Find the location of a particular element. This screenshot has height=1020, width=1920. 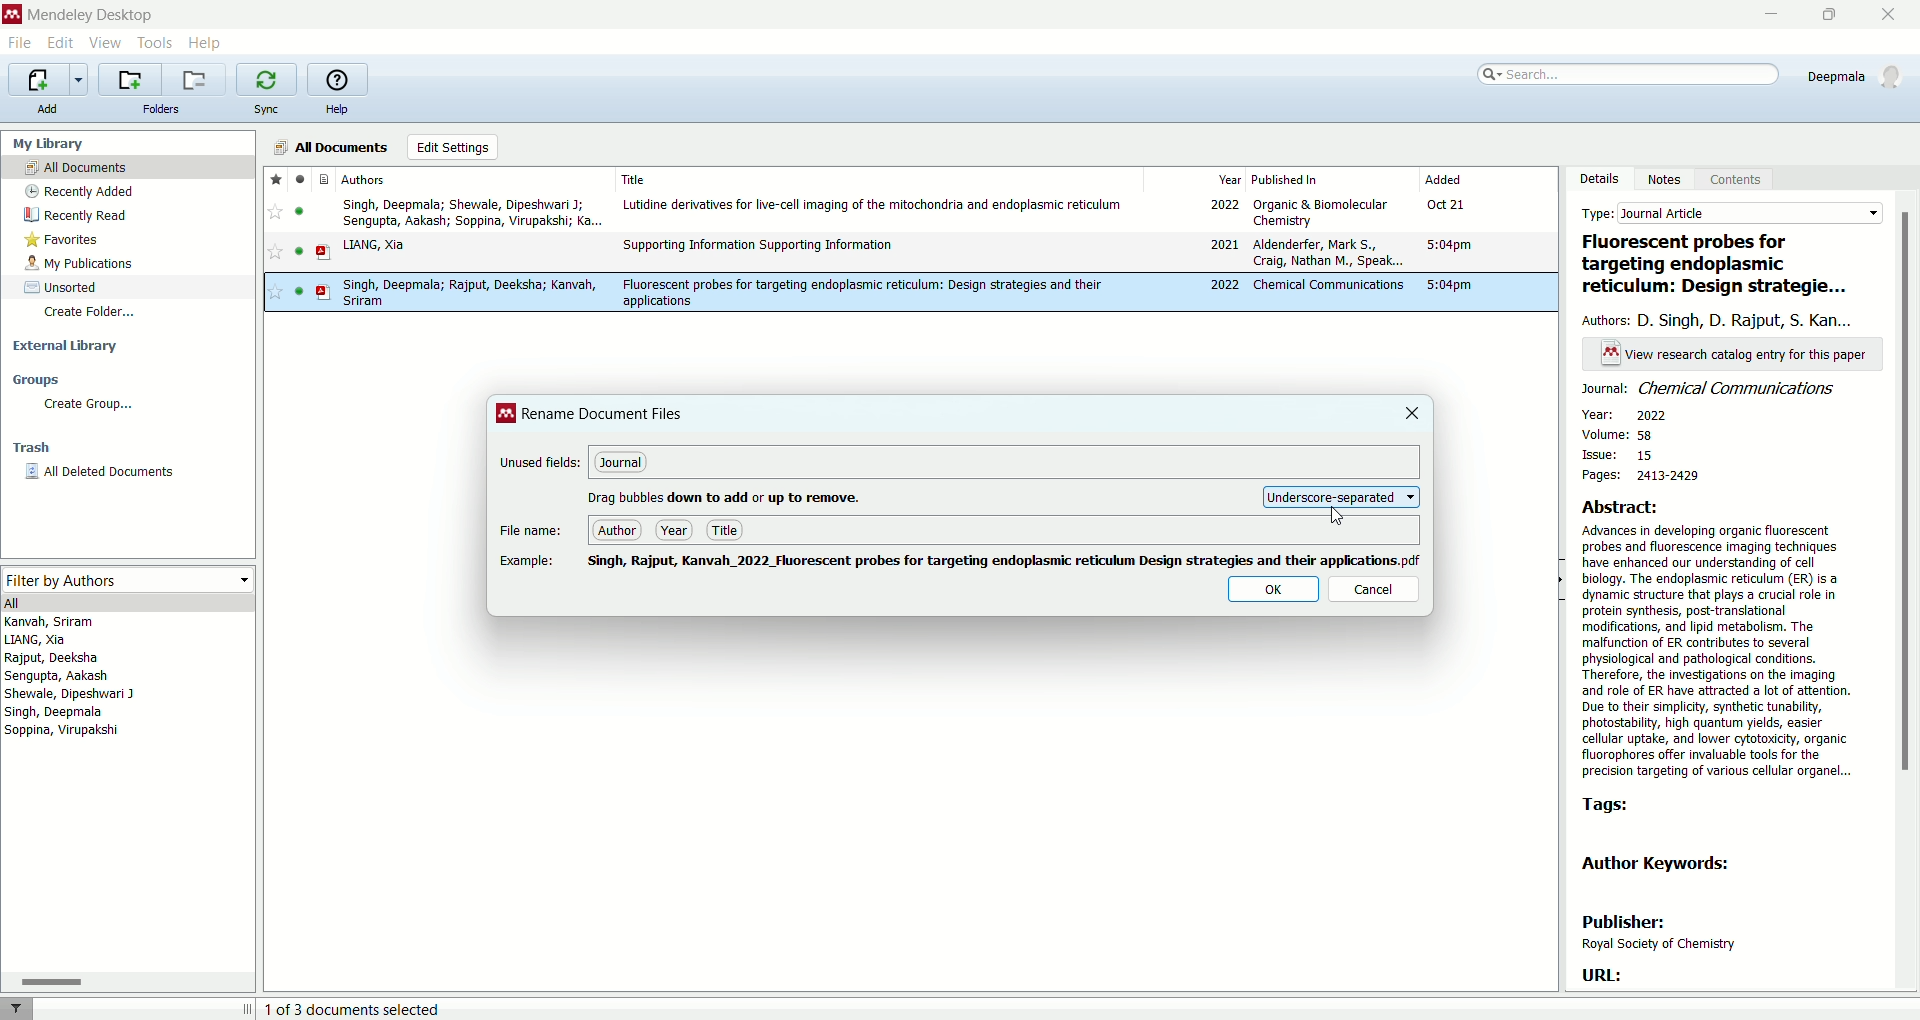

account is located at coordinates (1852, 75).